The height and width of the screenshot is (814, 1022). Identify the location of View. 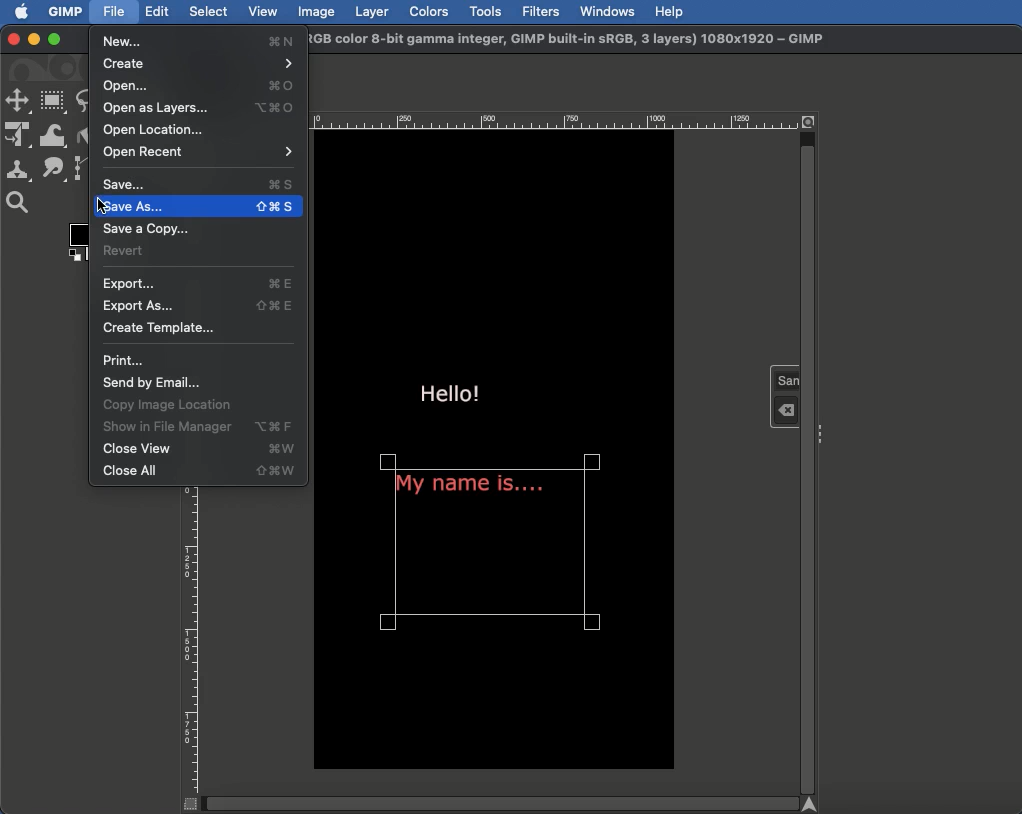
(265, 12).